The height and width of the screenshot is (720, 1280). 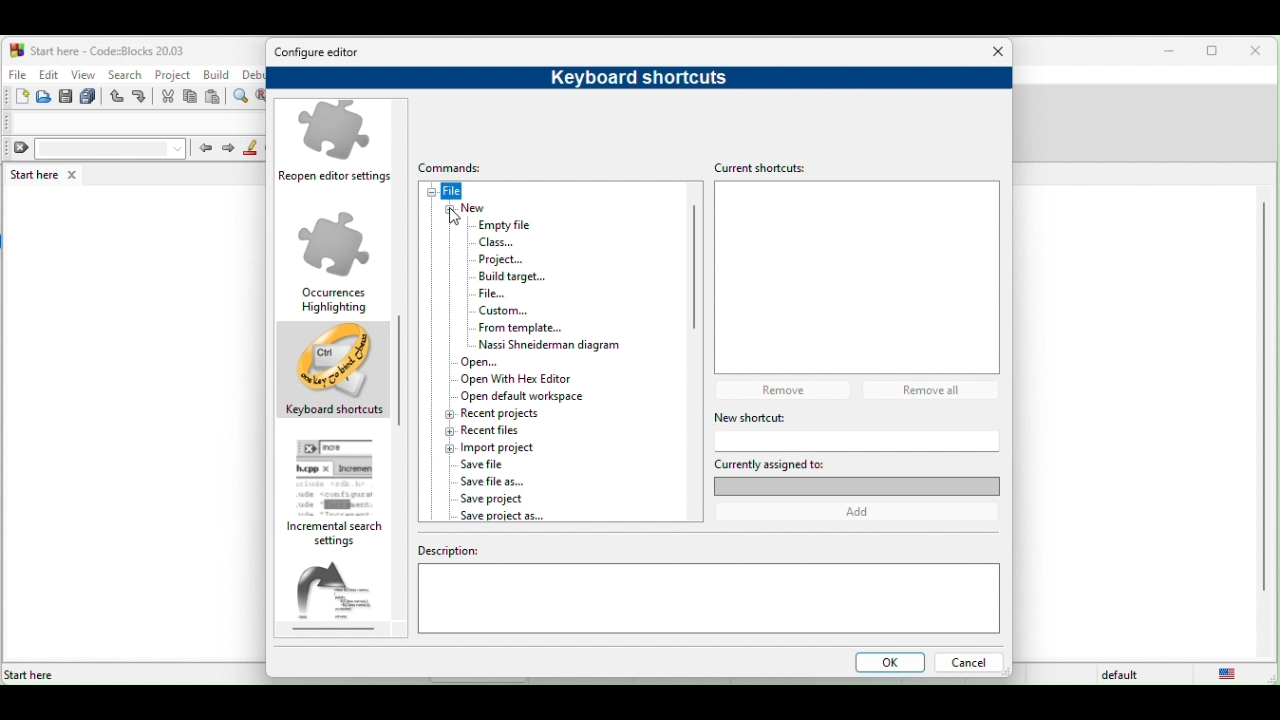 I want to click on save file as, so click(x=496, y=481).